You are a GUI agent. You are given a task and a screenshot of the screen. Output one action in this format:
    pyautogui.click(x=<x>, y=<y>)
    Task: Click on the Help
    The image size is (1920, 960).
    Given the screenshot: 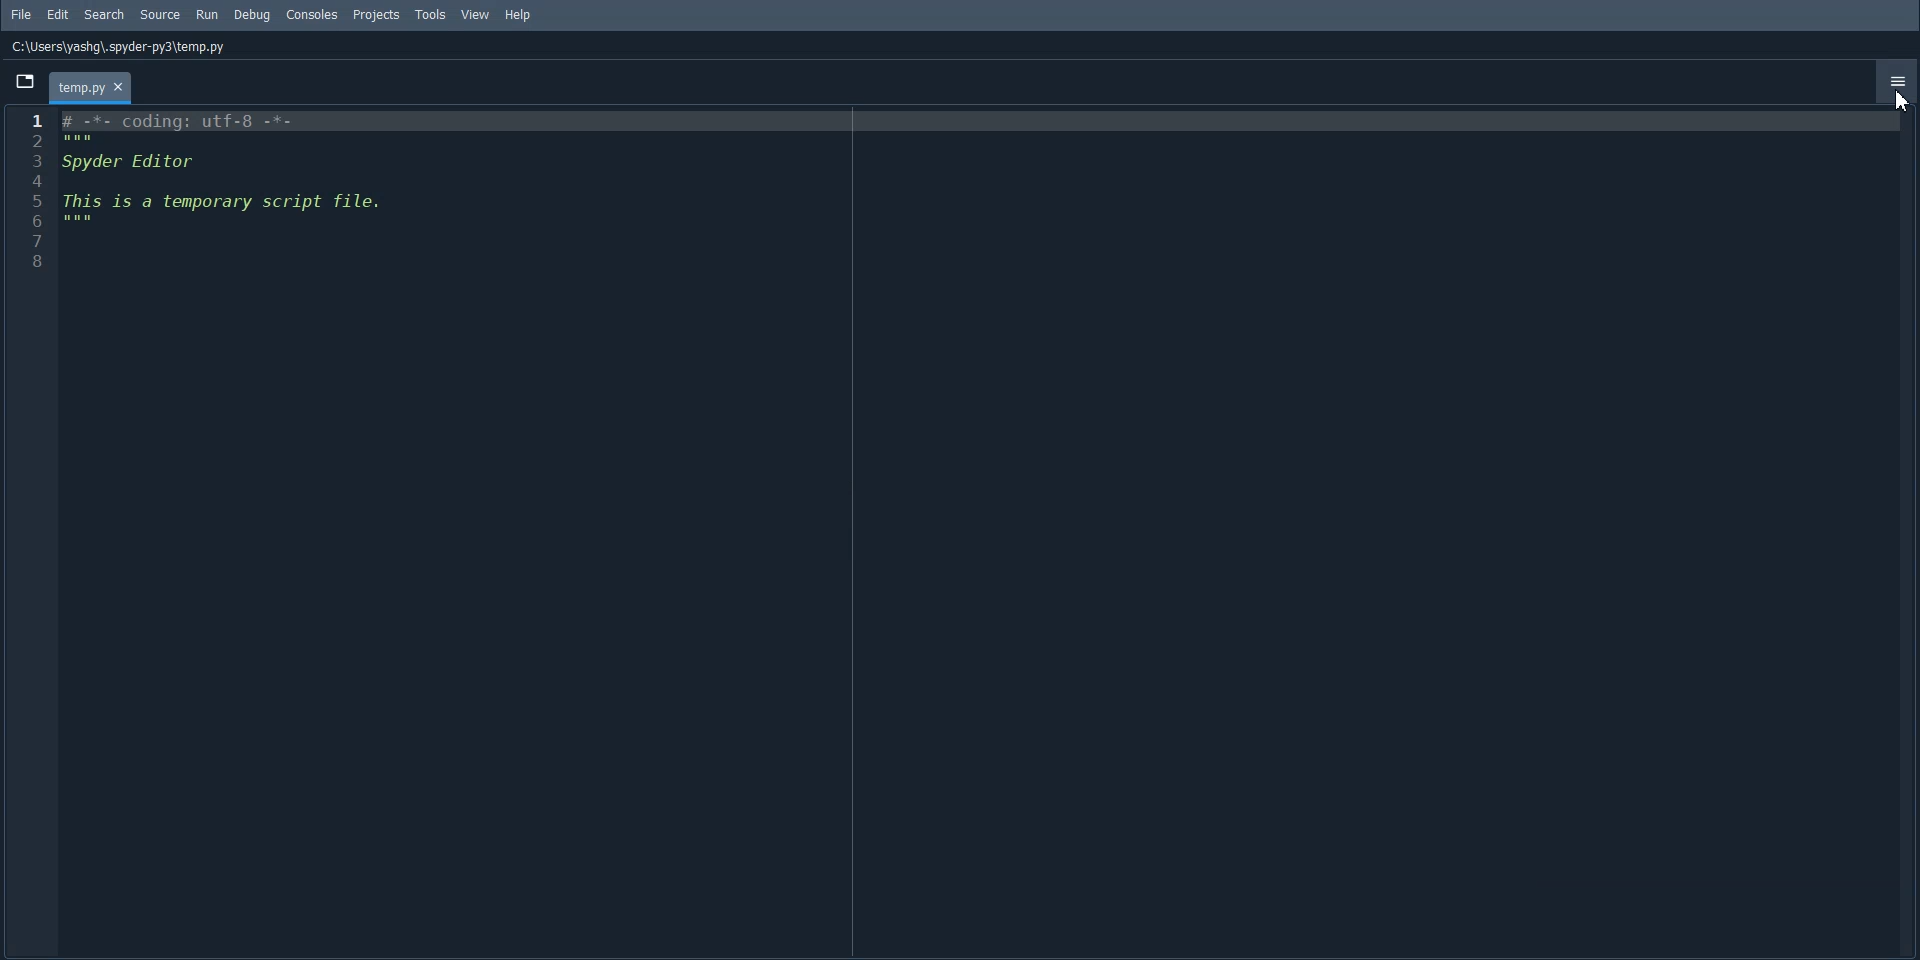 What is the action you would take?
    pyautogui.click(x=516, y=14)
    